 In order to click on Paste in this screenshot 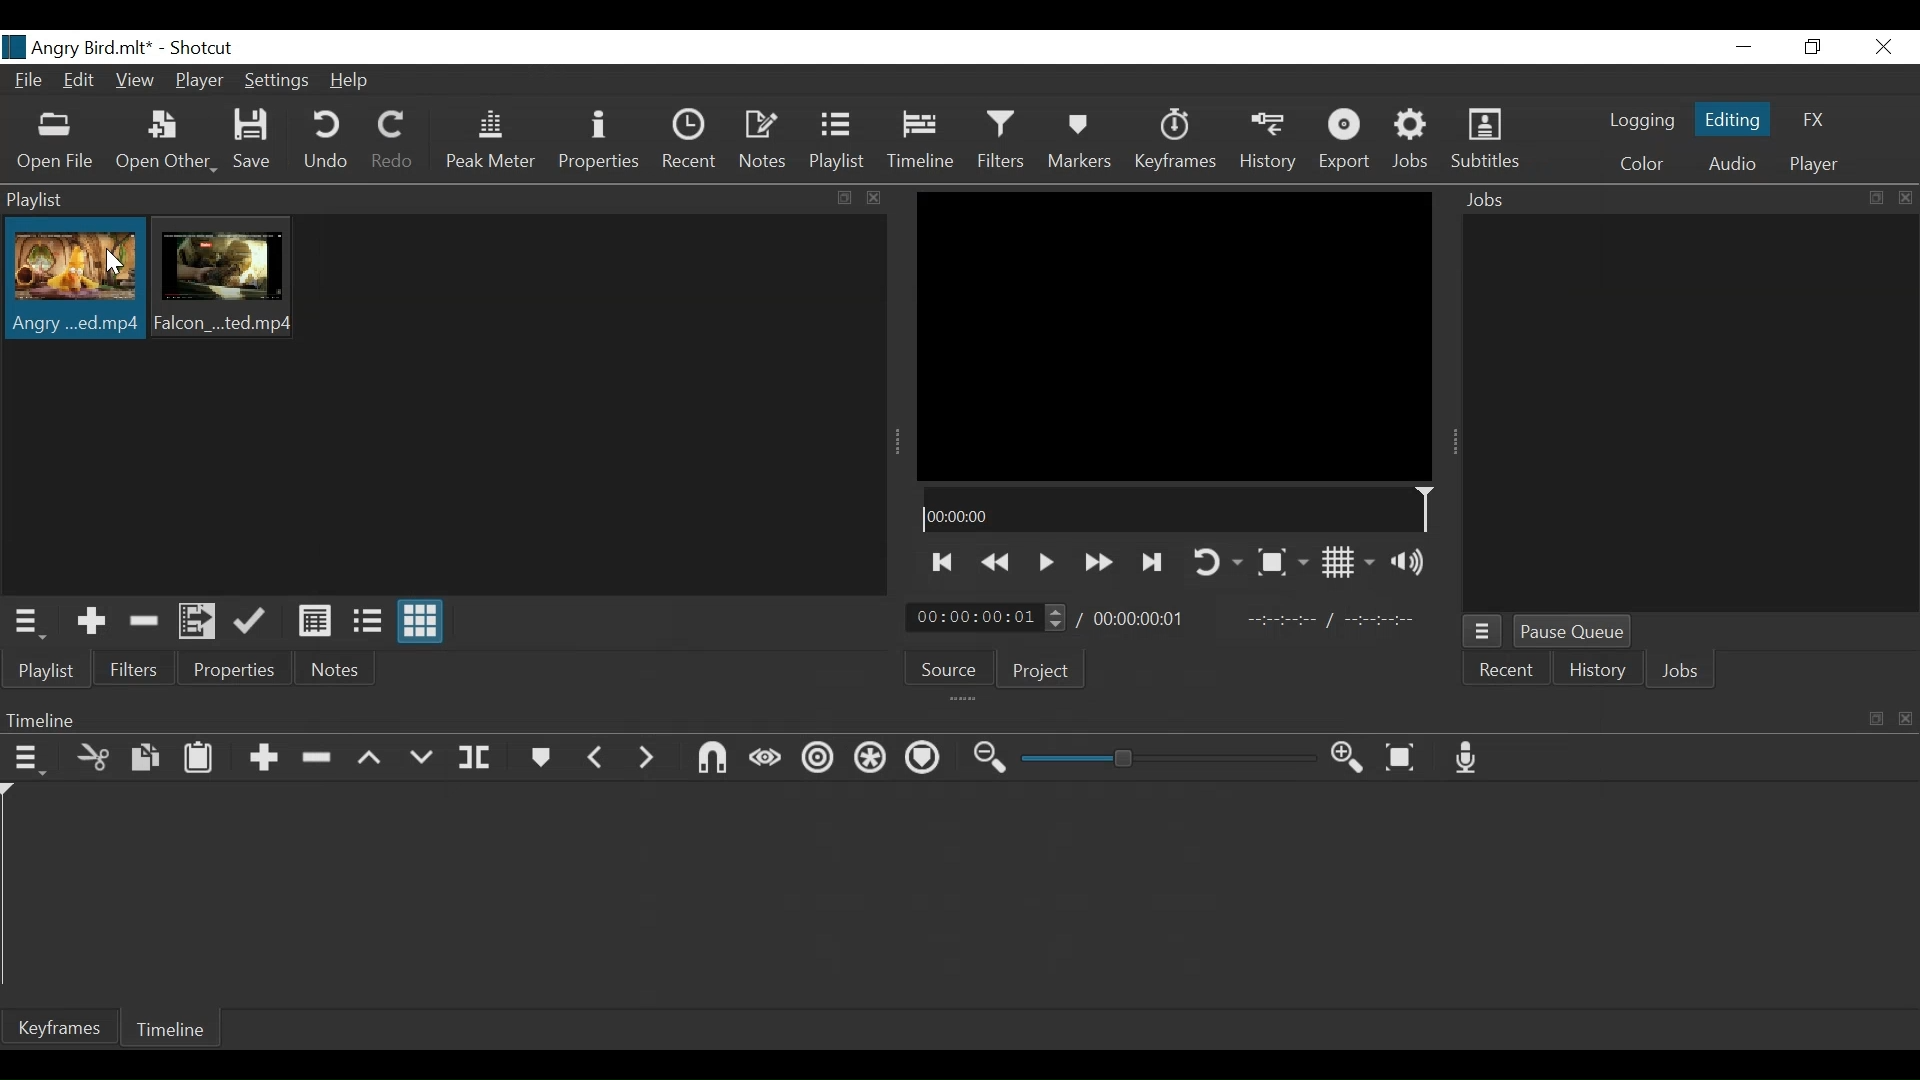, I will do `click(203, 759)`.